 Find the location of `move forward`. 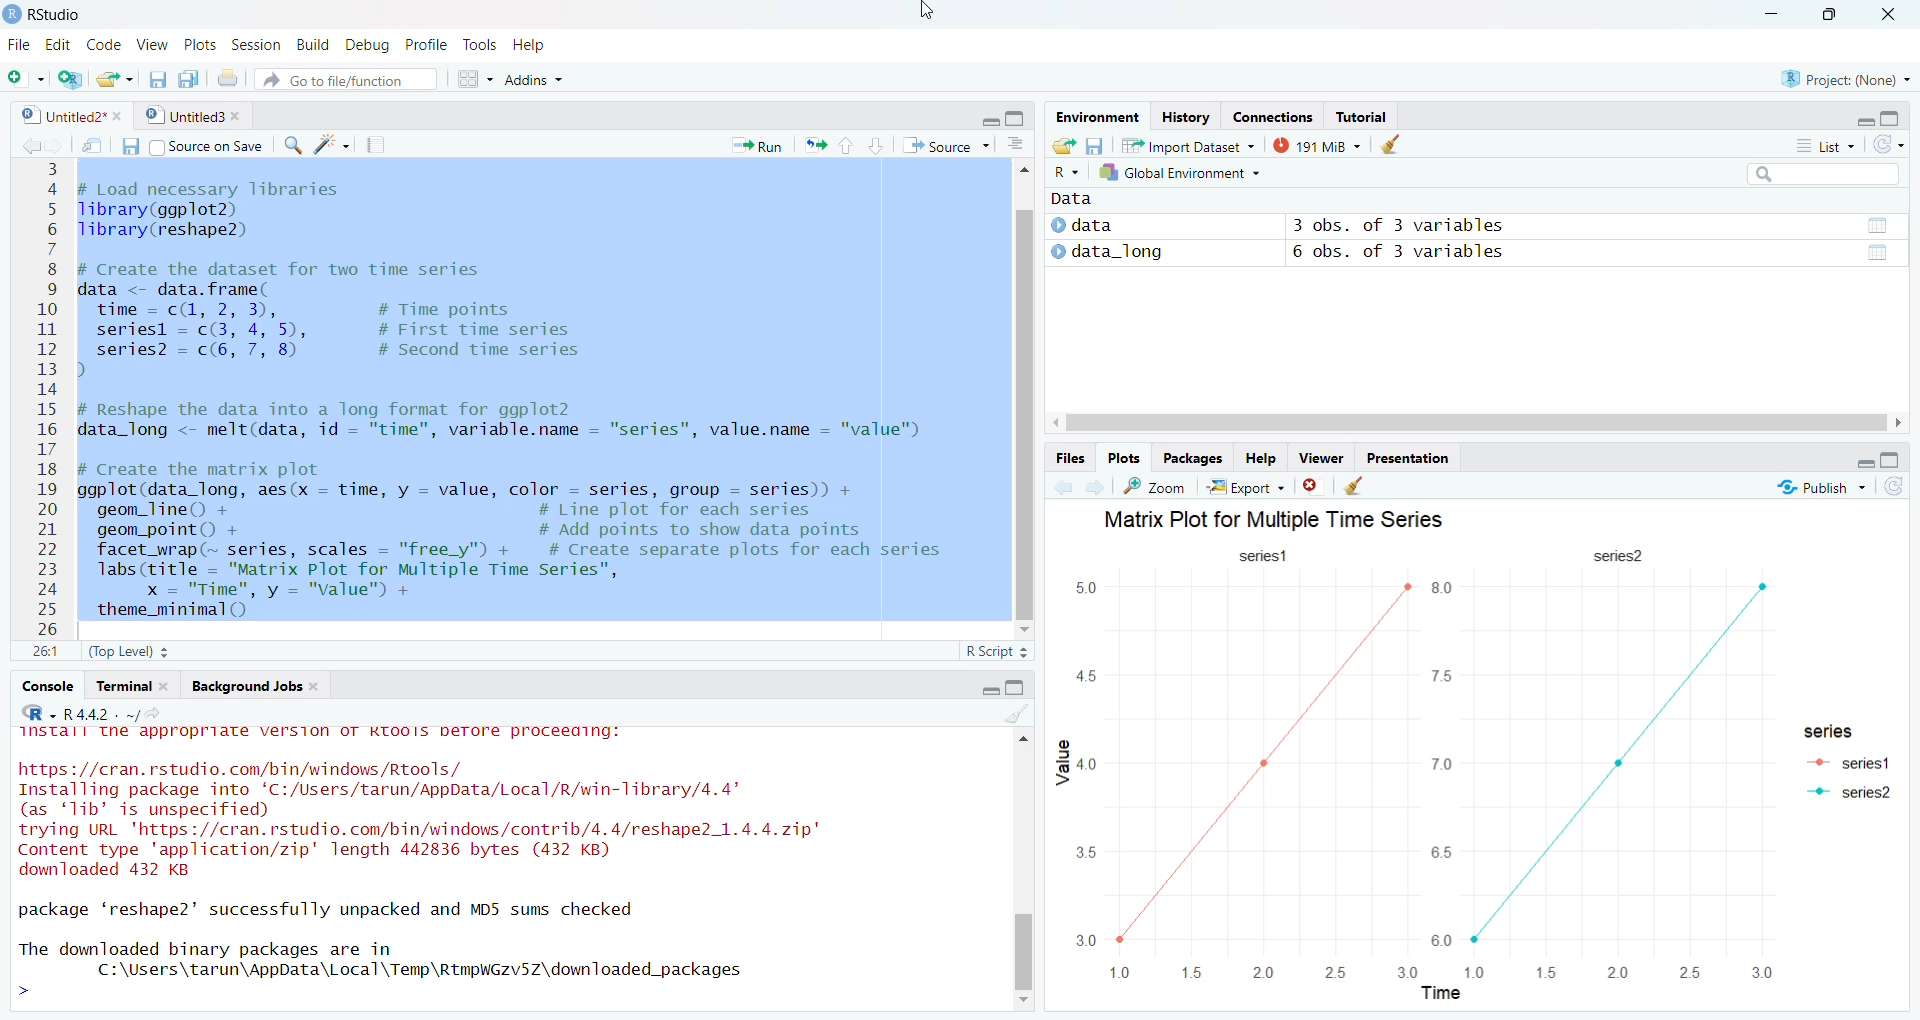

move forward is located at coordinates (57, 144).